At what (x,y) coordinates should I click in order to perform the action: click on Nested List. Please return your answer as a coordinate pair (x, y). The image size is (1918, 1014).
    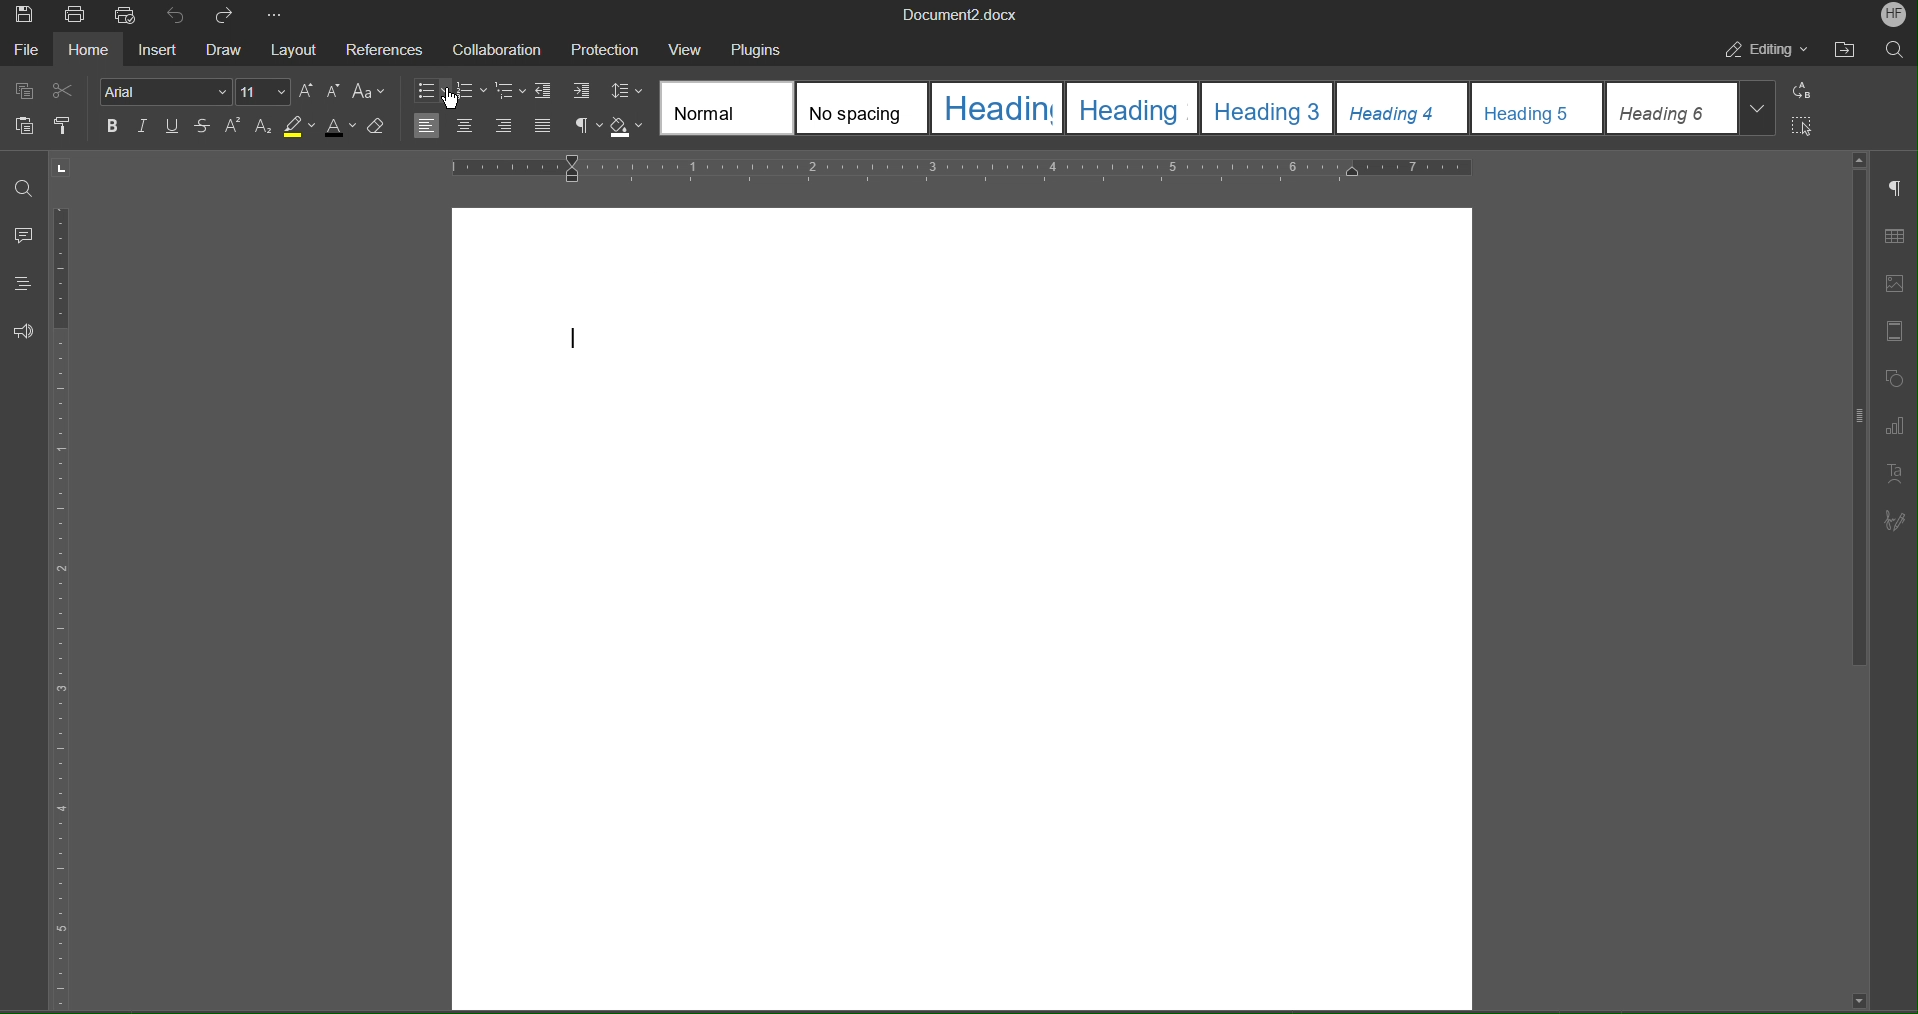
    Looking at the image, I should click on (511, 89).